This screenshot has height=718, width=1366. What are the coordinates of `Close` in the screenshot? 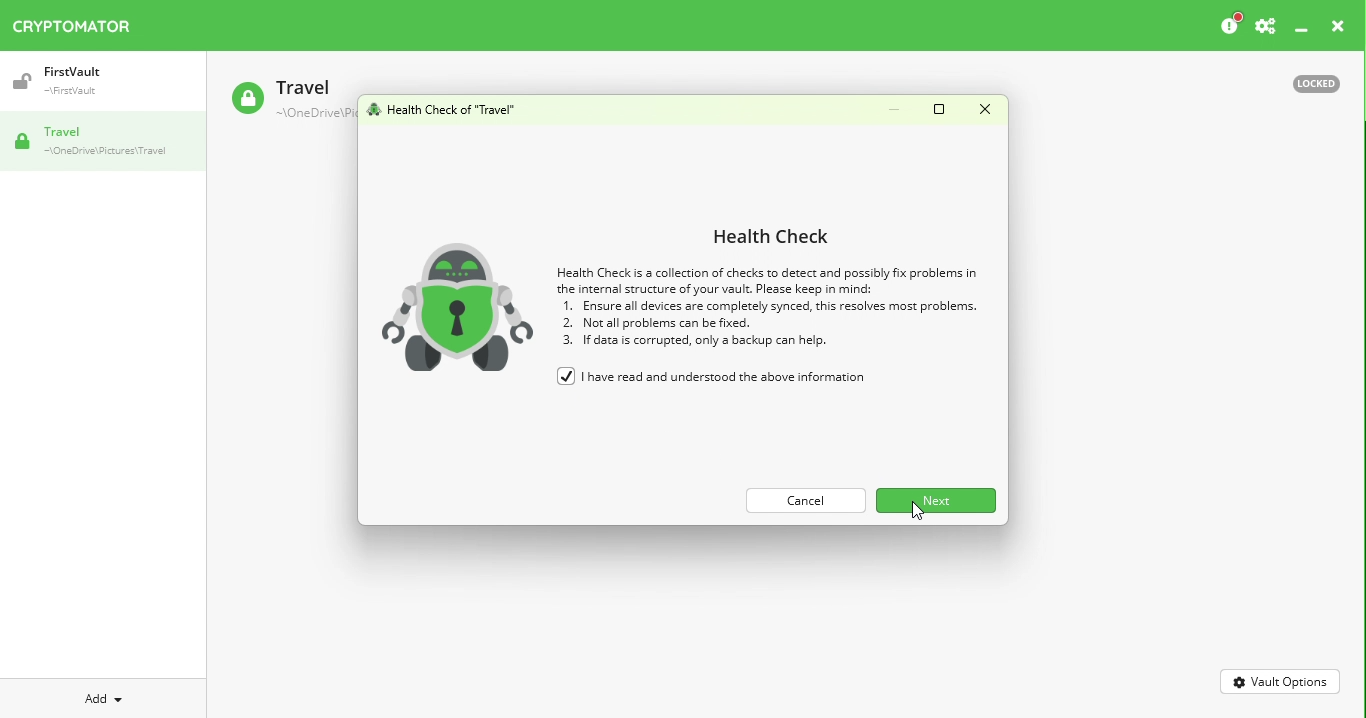 It's located at (982, 109).